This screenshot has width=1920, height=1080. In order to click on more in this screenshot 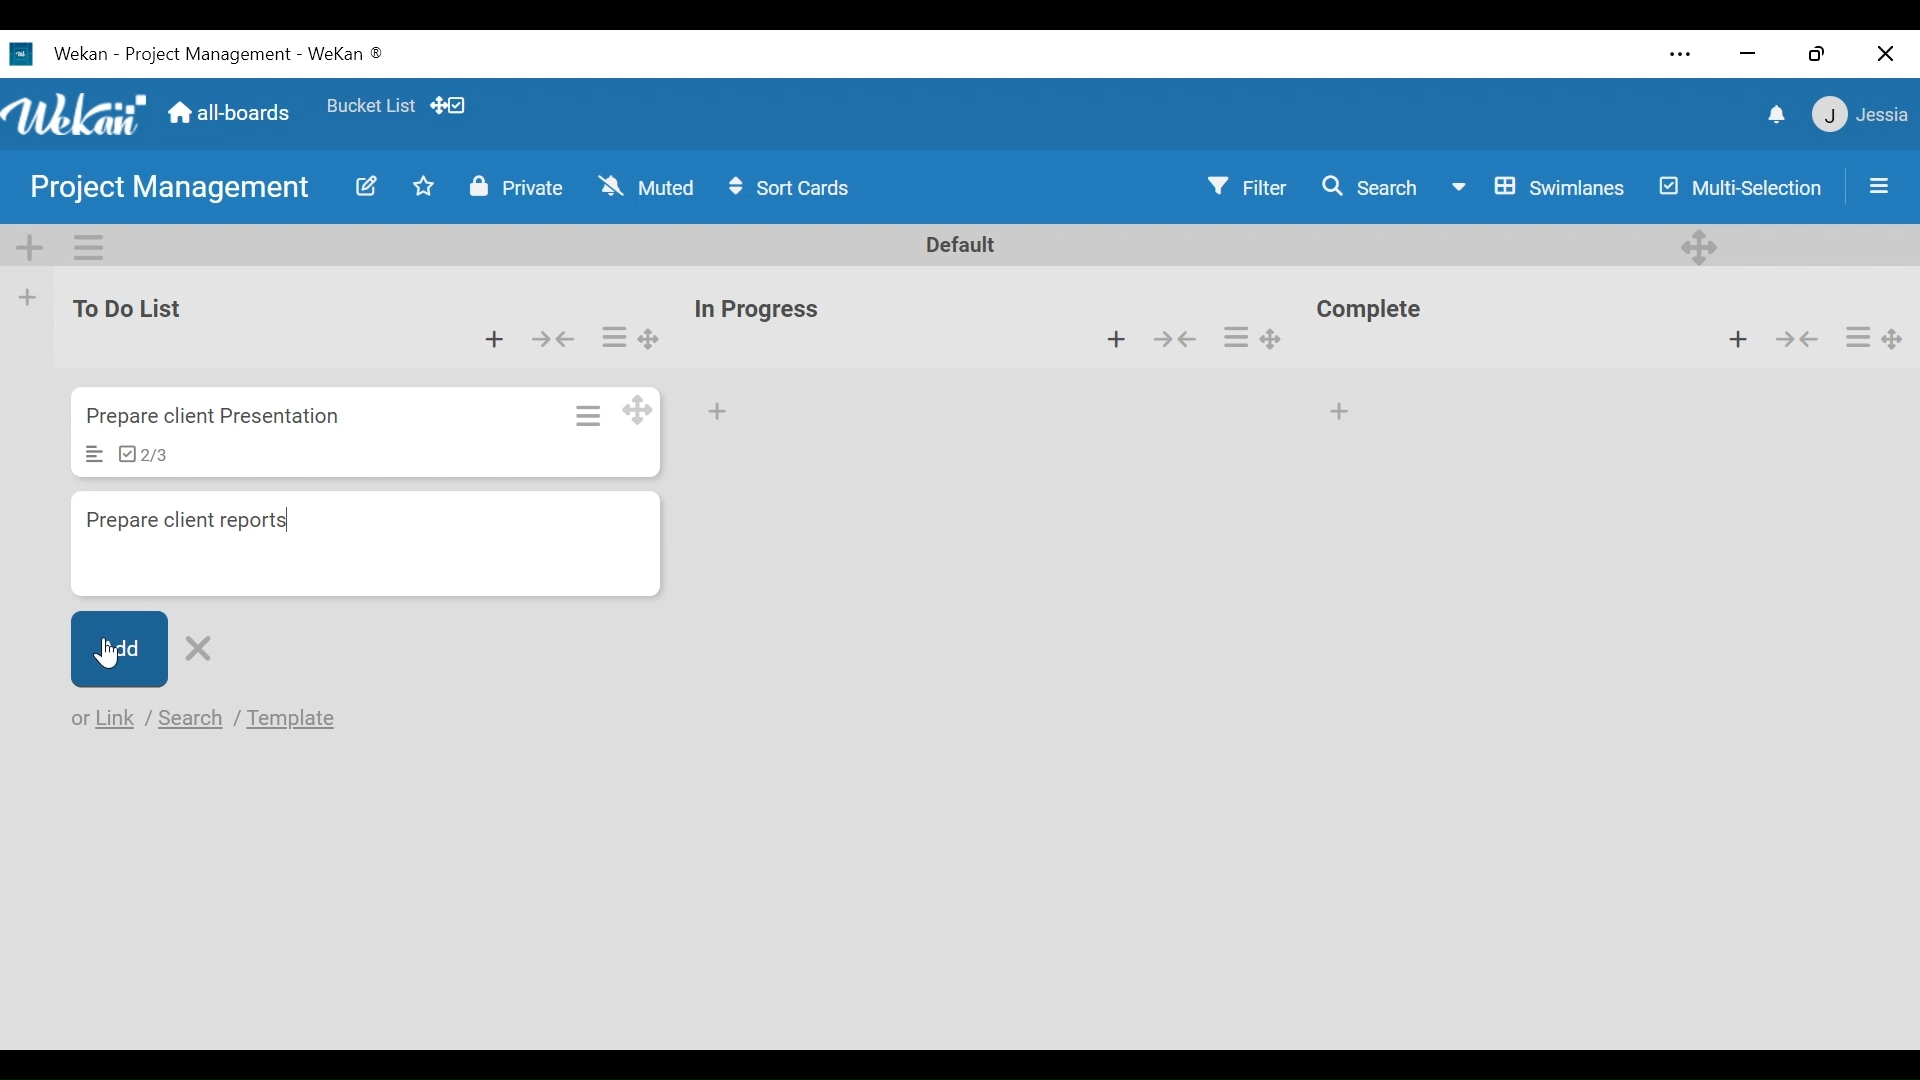, I will do `click(1675, 53)`.